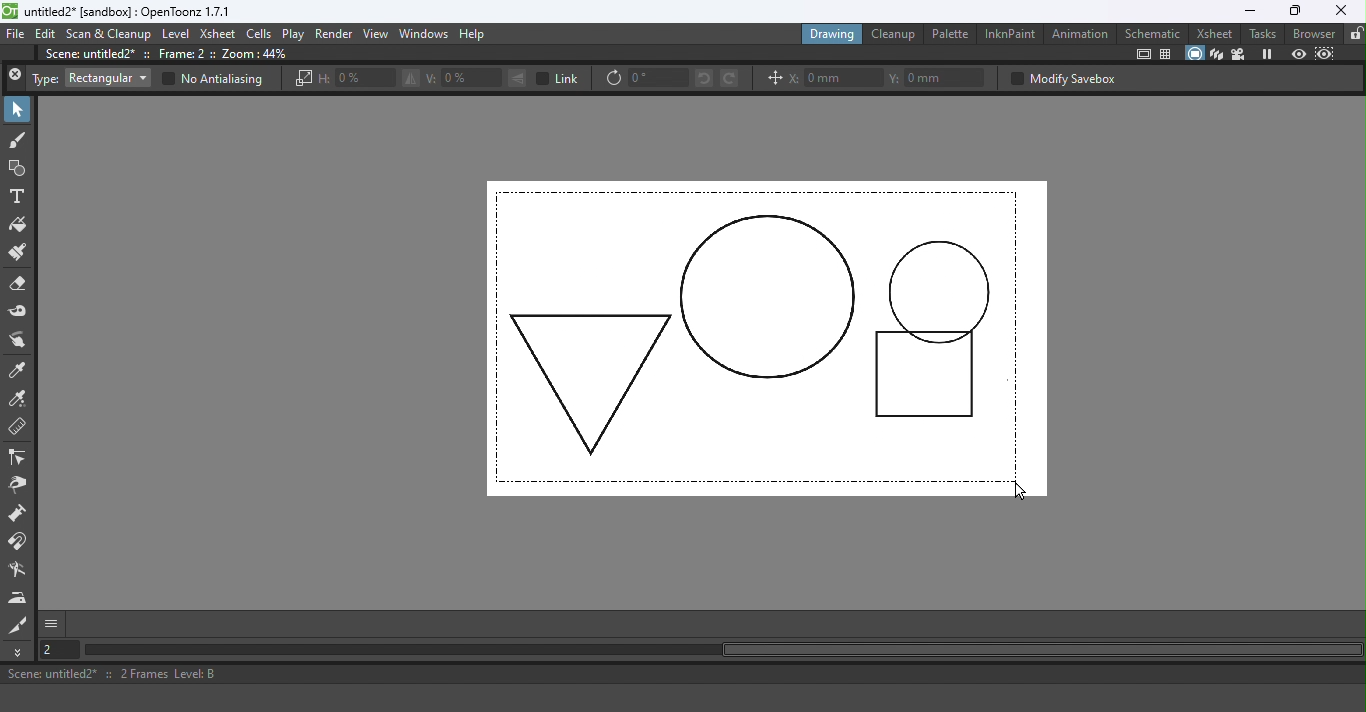 Image resolution: width=1366 pixels, height=712 pixels. What do you see at coordinates (20, 370) in the screenshot?
I see `Style picker tool` at bounding box center [20, 370].